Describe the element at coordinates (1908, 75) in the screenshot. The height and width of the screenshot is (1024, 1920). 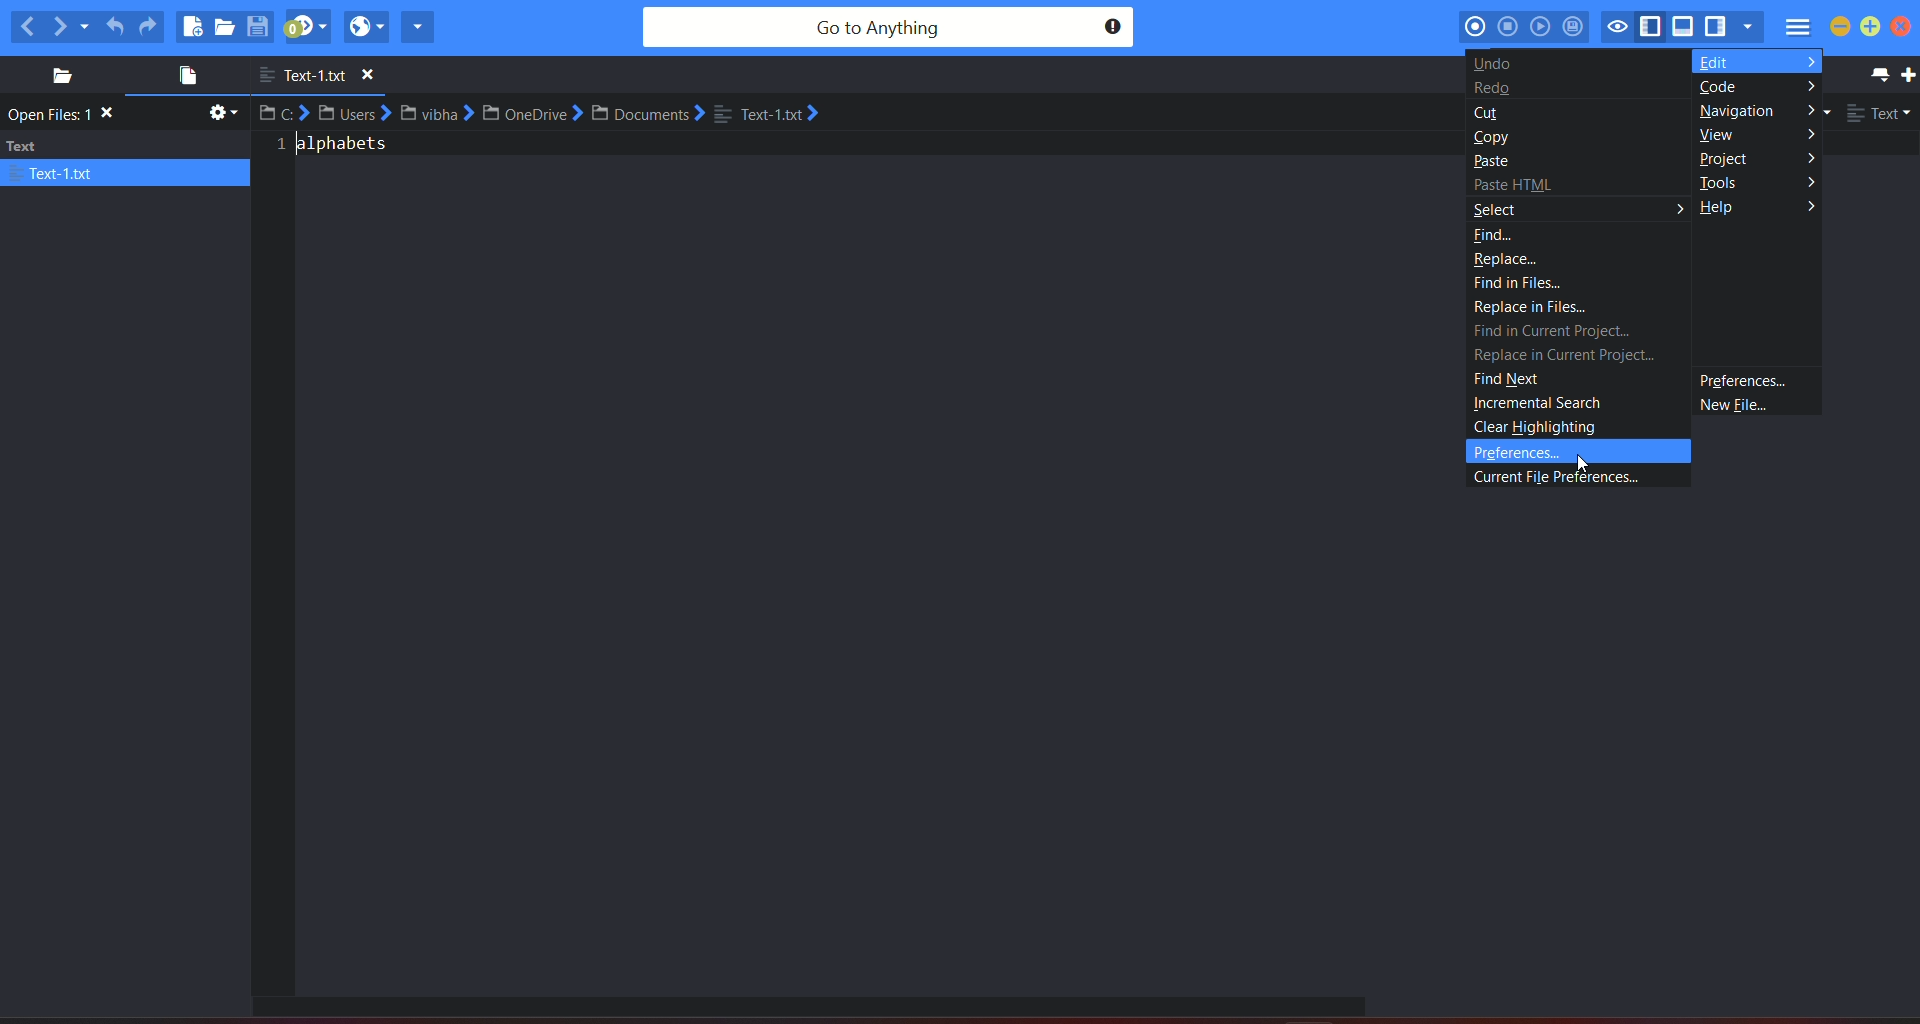
I see `new tab` at that location.